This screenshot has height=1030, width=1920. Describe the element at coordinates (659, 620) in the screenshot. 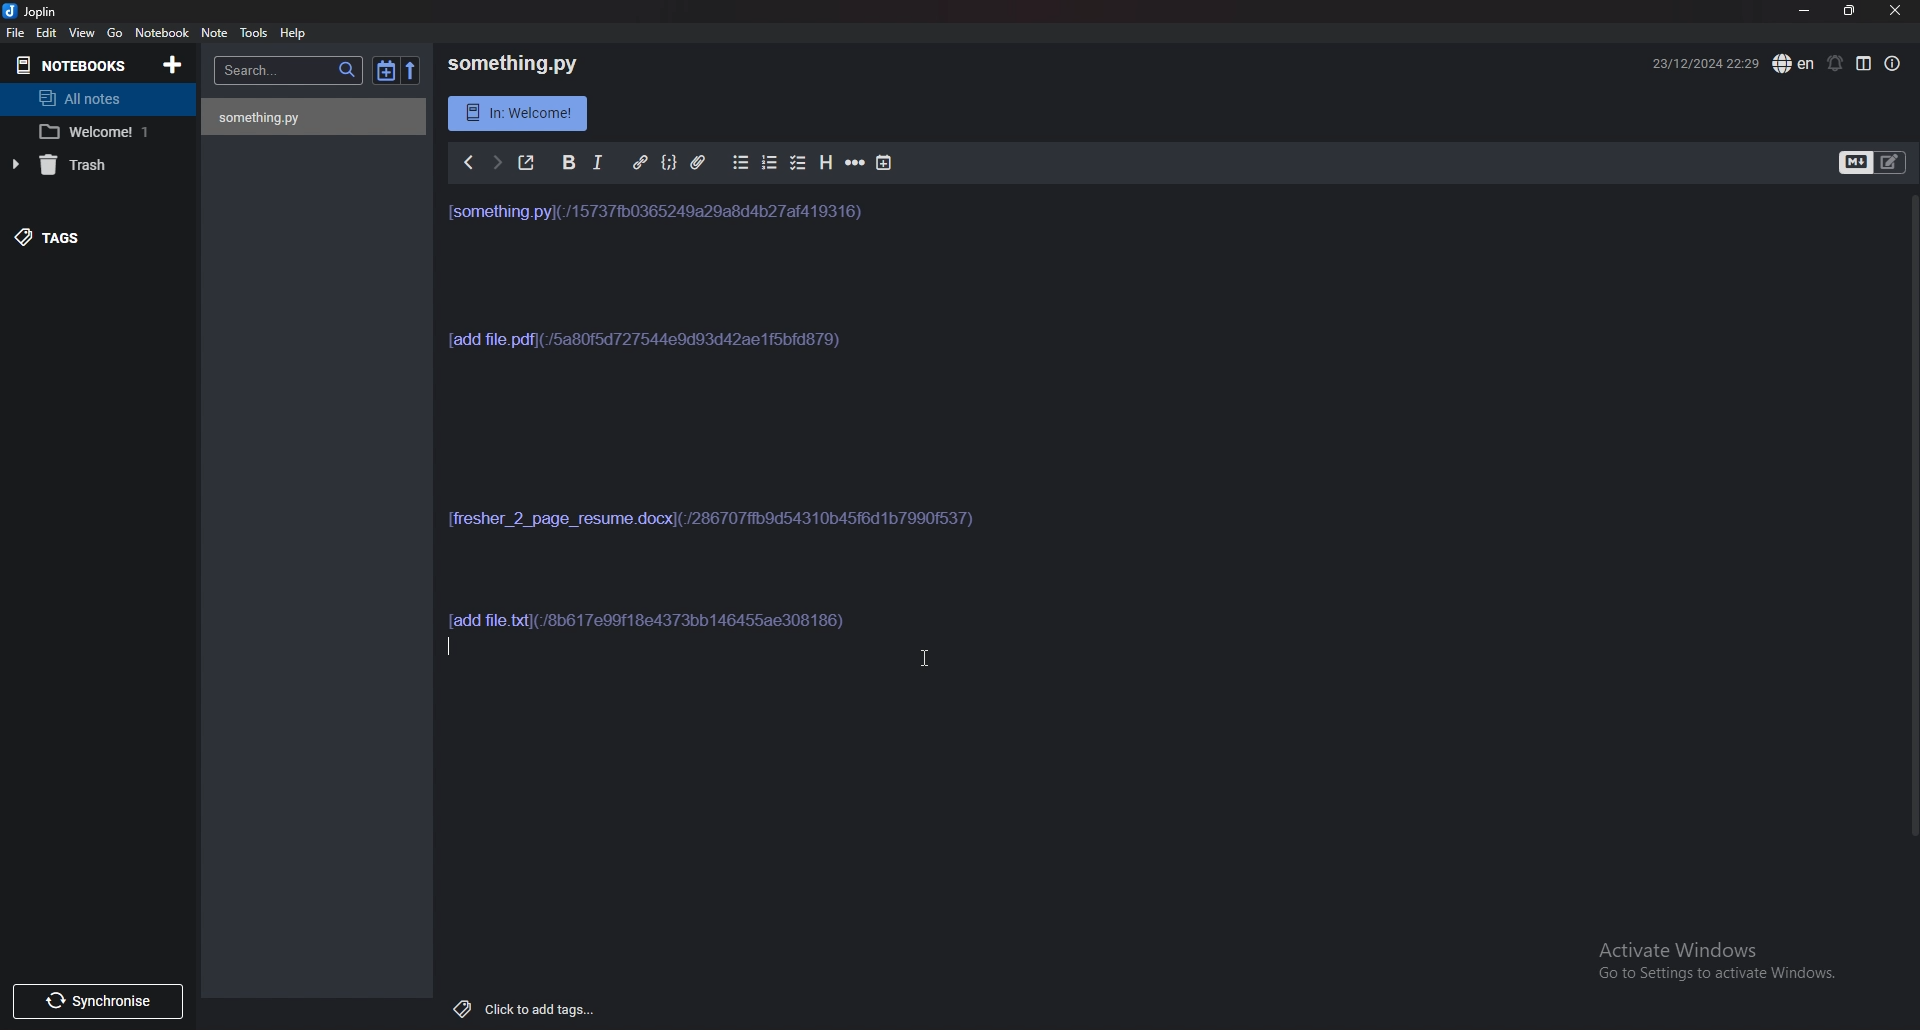

I see `[add file.txt](-/8b617e99f18e4373bb 1464552308186)
|` at that location.